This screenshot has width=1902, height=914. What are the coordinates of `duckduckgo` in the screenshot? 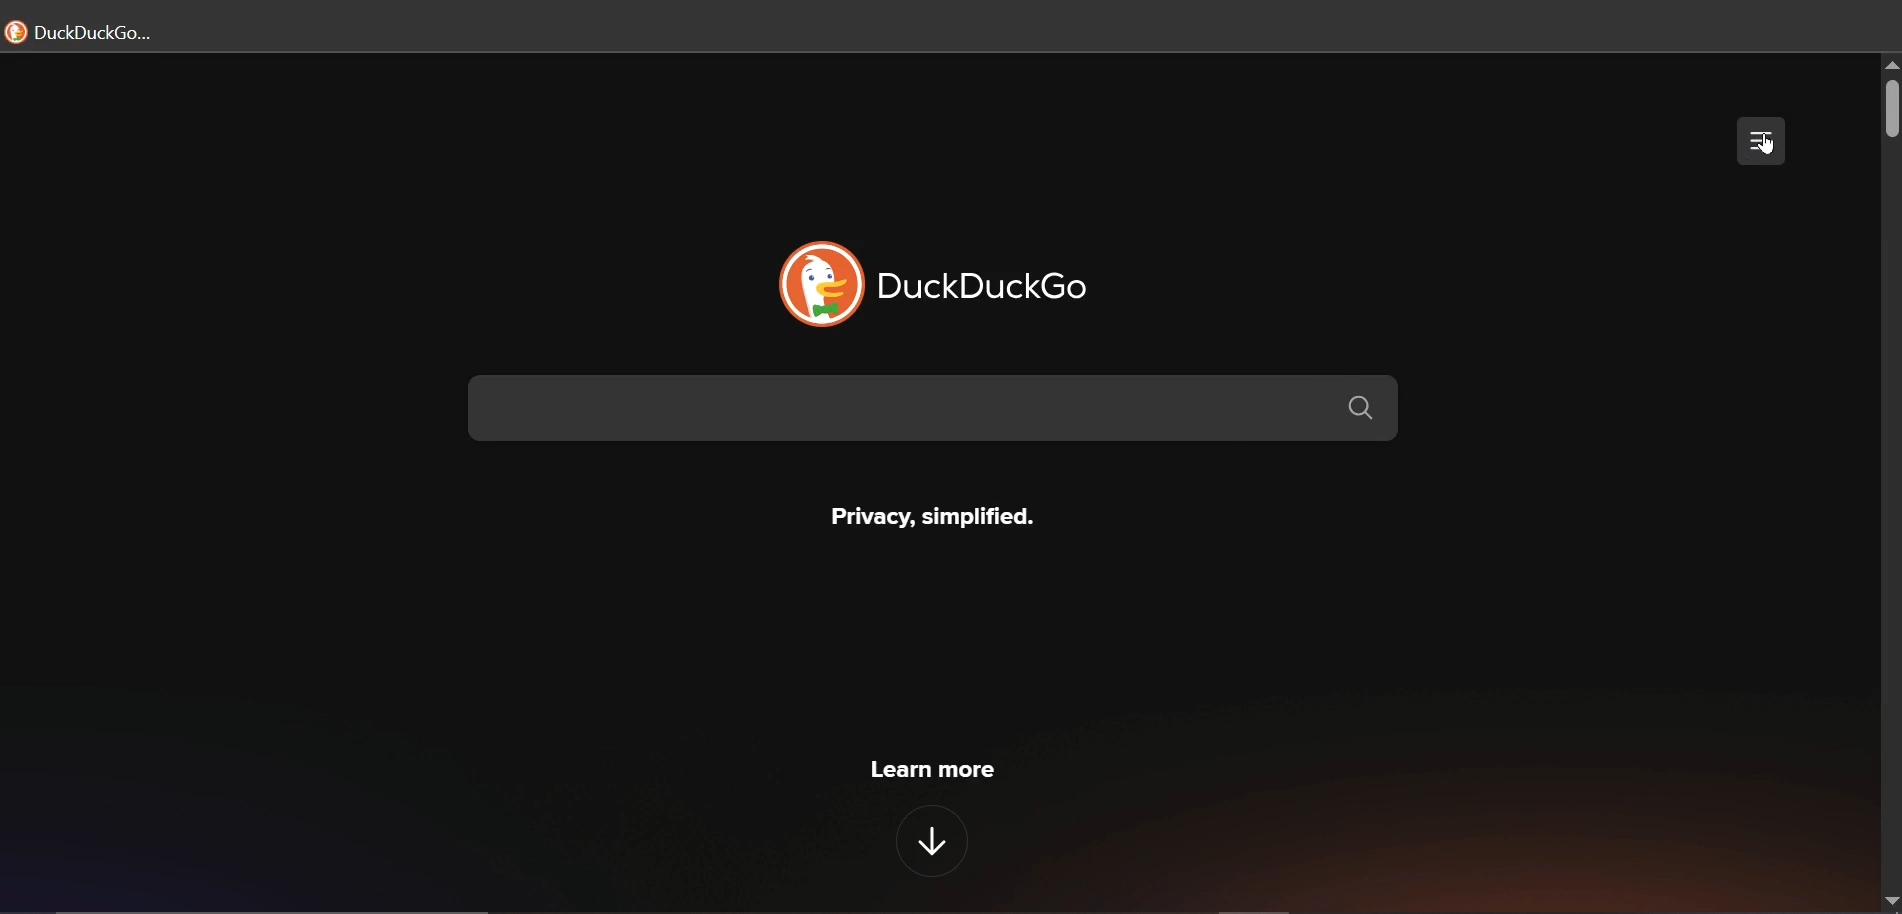 It's located at (935, 281).